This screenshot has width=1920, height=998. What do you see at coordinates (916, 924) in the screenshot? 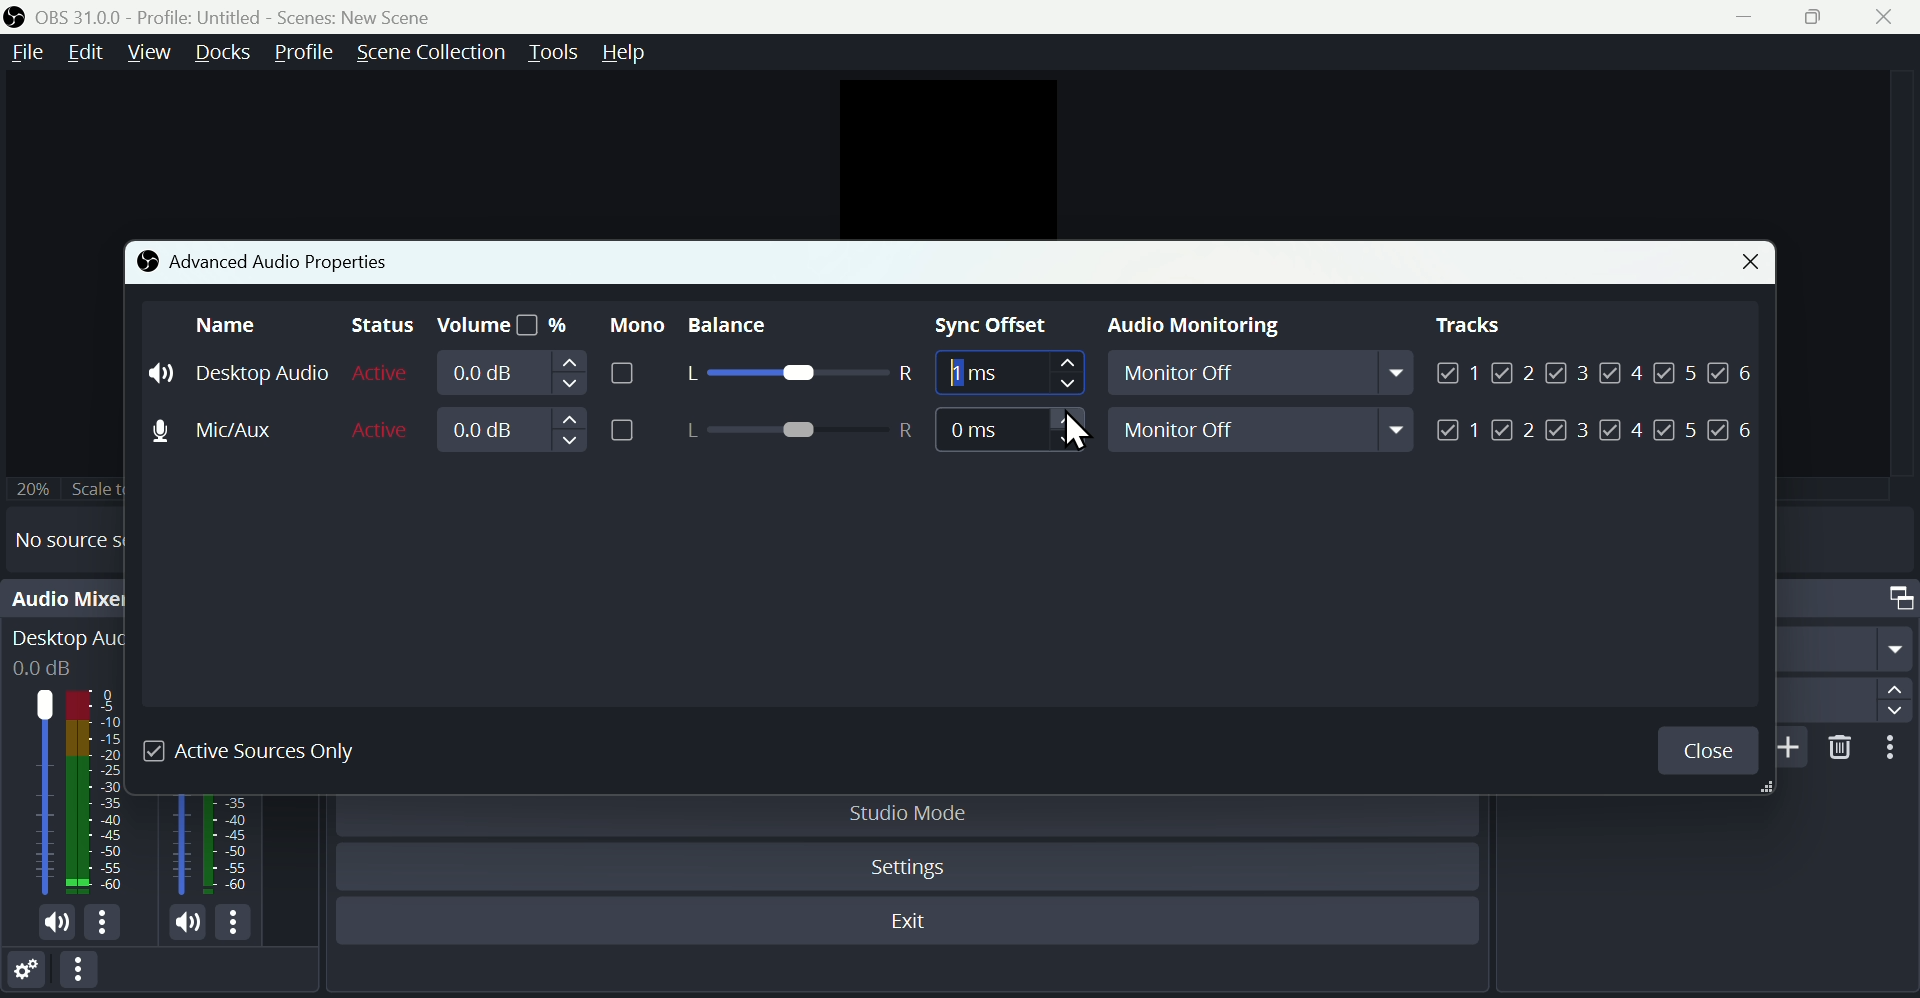
I see `Exit` at bounding box center [916, 924].